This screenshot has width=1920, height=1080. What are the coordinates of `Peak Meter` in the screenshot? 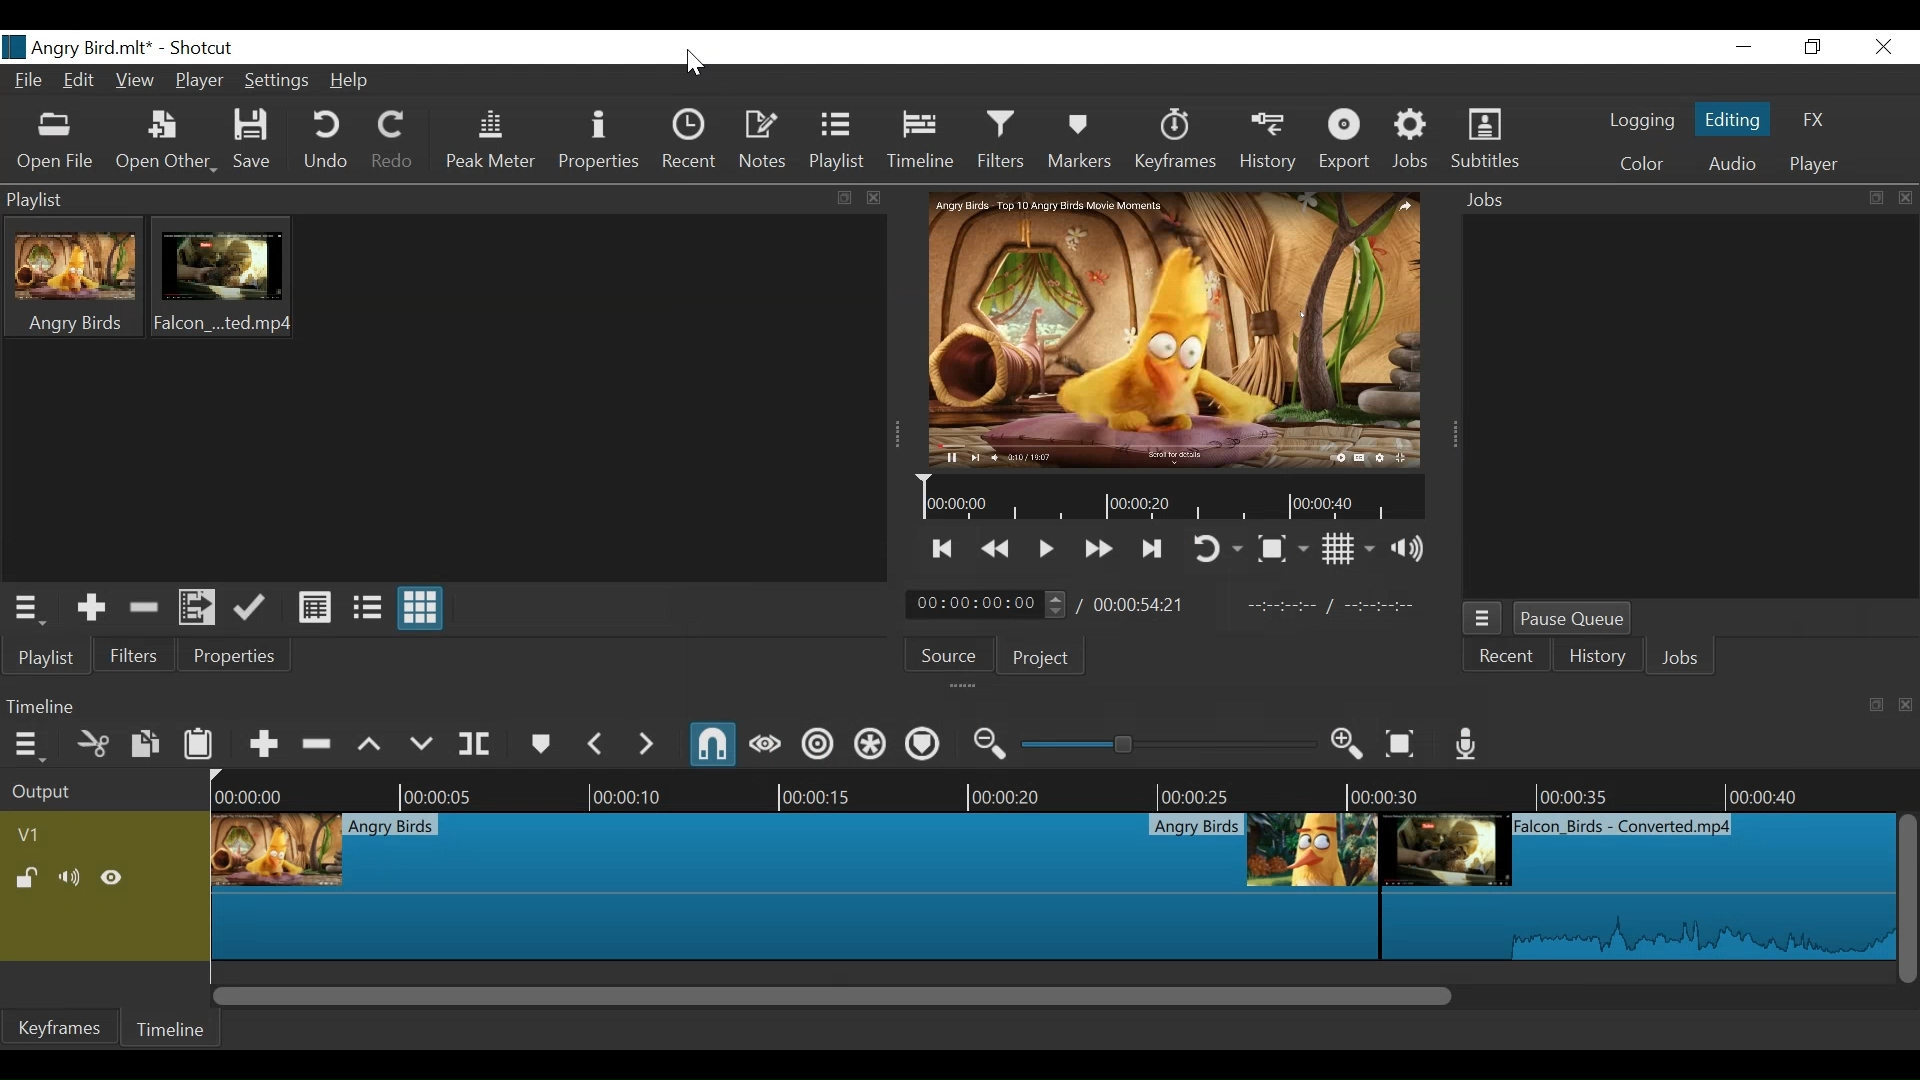 It's located at (488, 142).